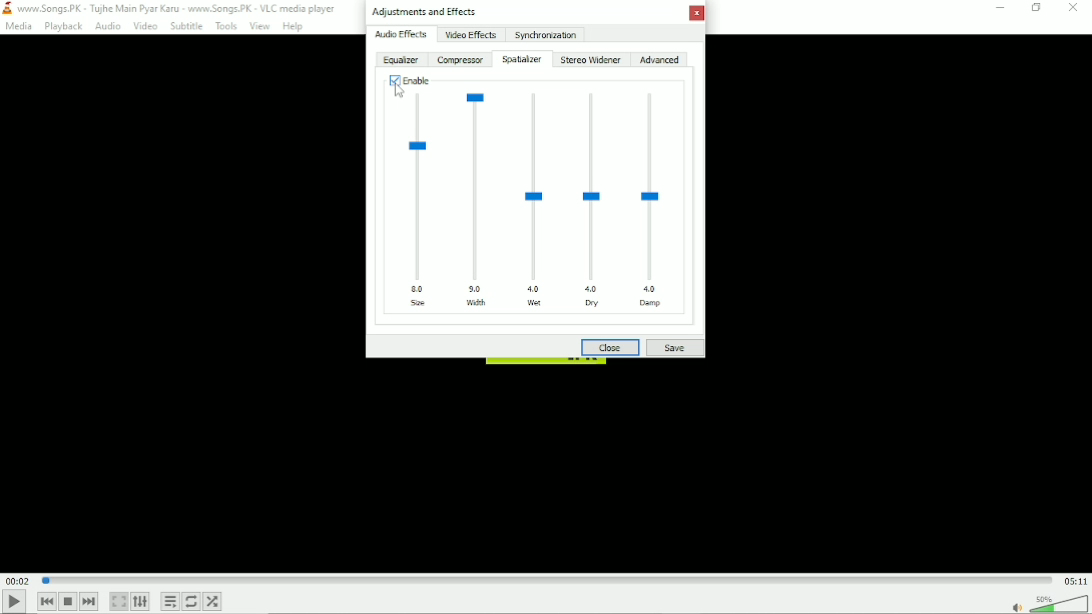 Image resolution: width=1092 pixels, height=614 pixels. Describe the element at coordinates (417, 201) in the screenshot. I see `Size` at that location.